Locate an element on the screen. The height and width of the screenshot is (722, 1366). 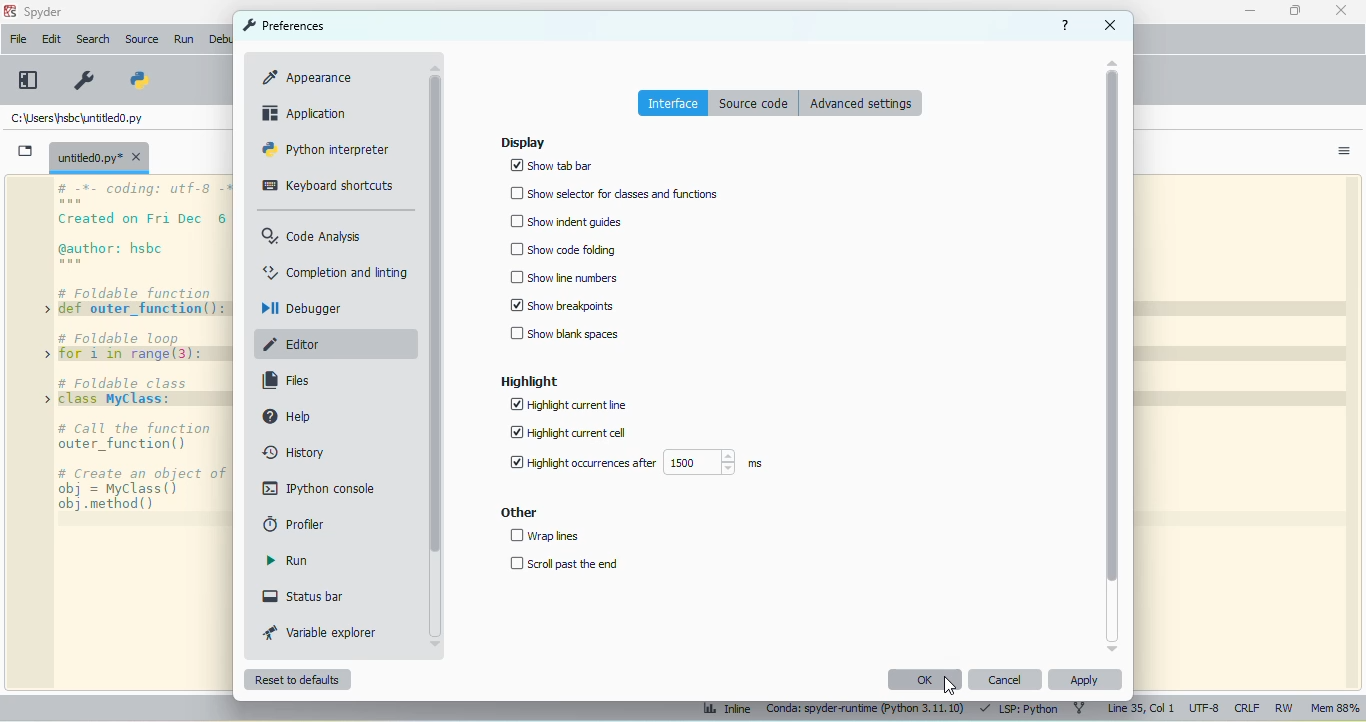
spyder is located at coordinates (43, 12).